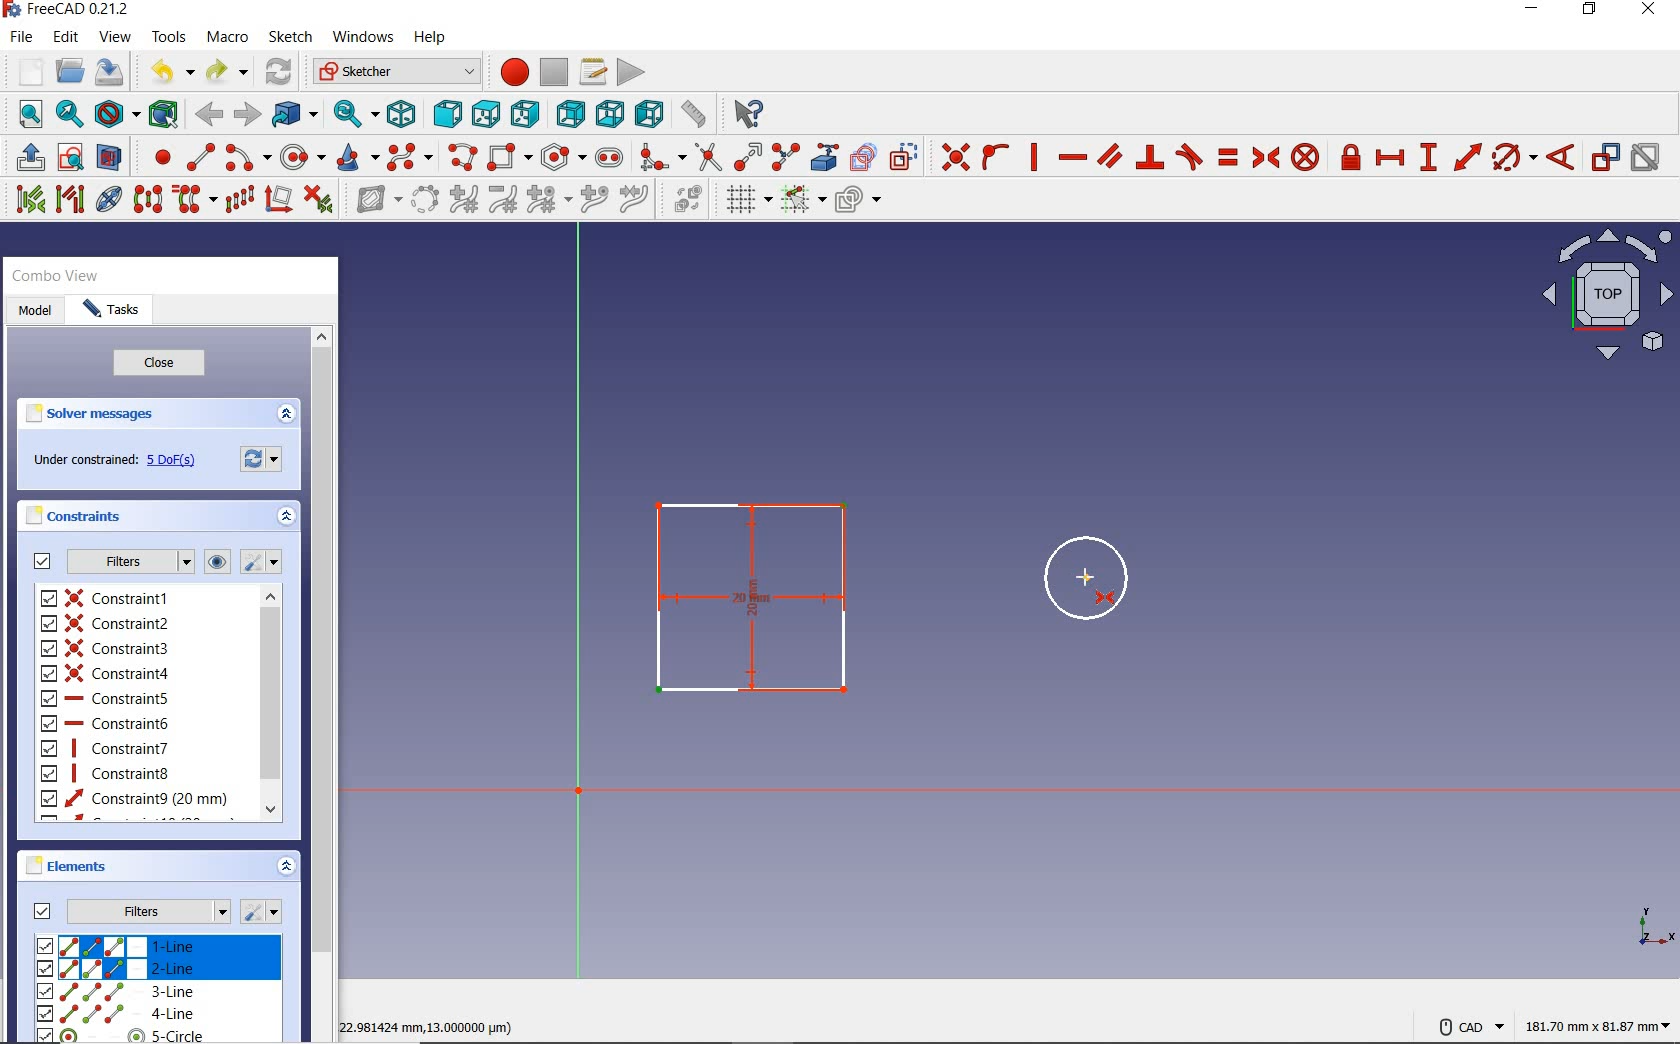 The width and height of the screenshot is (1680, 1044). What do you see at coordinates (805, 199) in the screenshot?
I see `toggle snap` at bounding box center [805, 199].